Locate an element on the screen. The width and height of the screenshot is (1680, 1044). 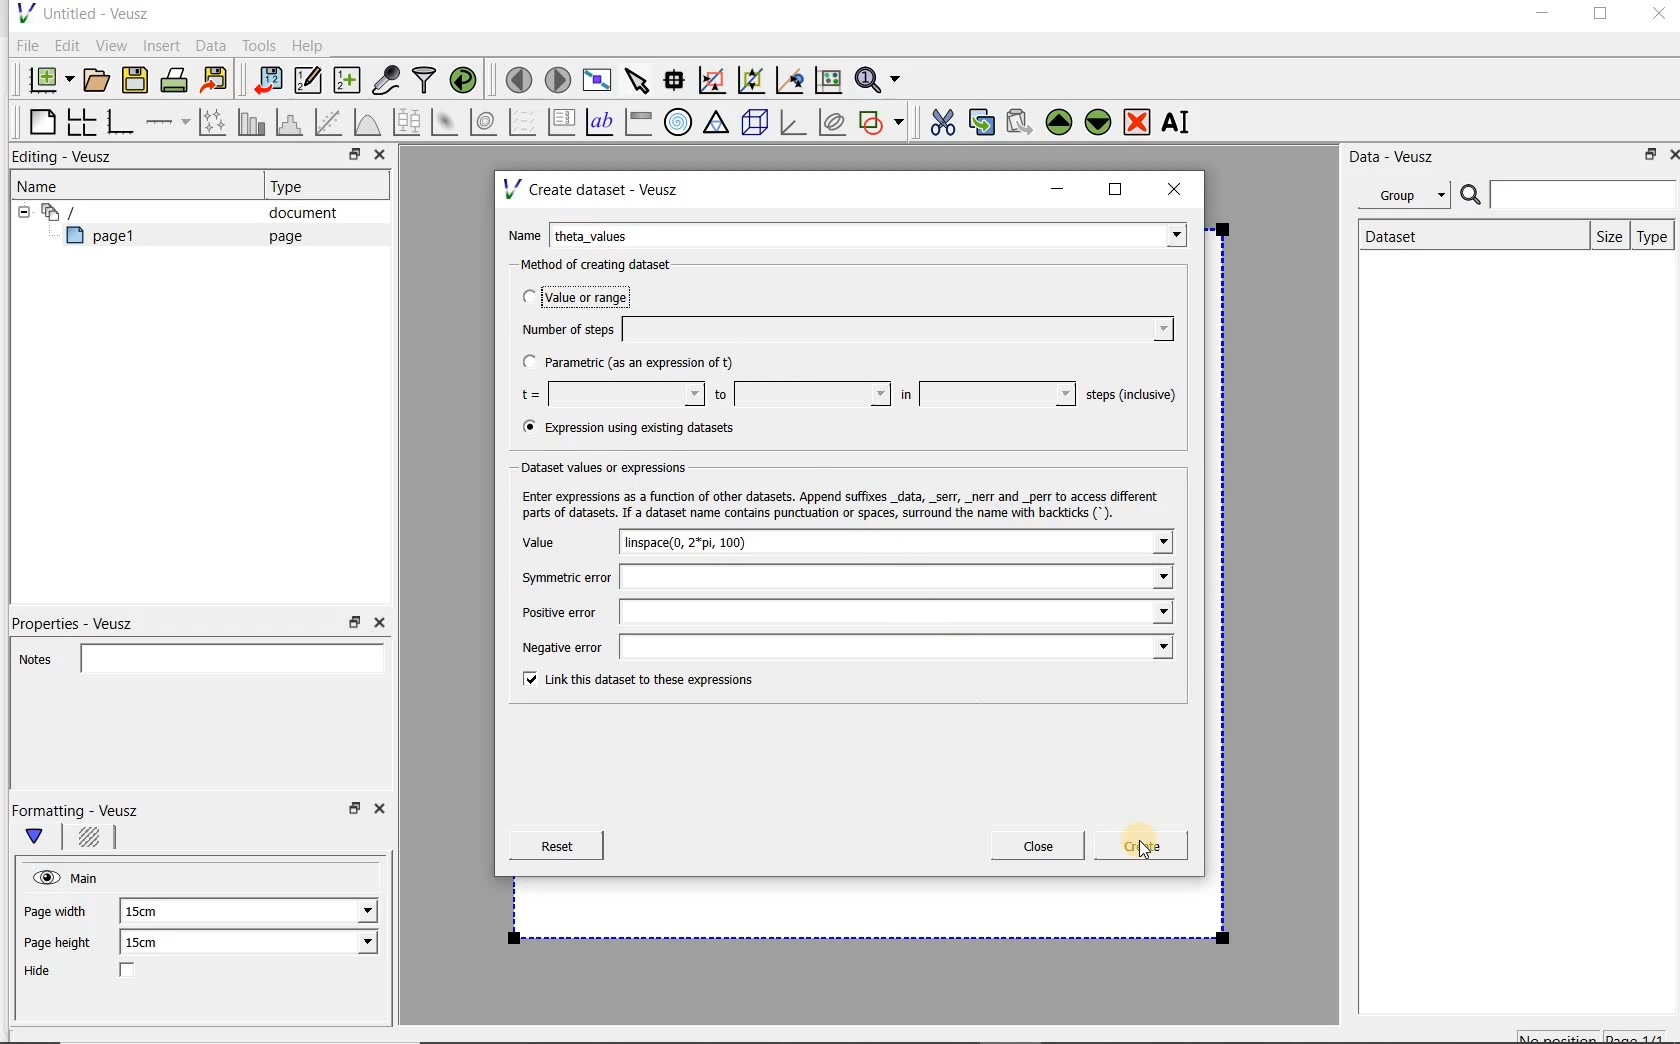
15cm is located at coordinates (154, 943).